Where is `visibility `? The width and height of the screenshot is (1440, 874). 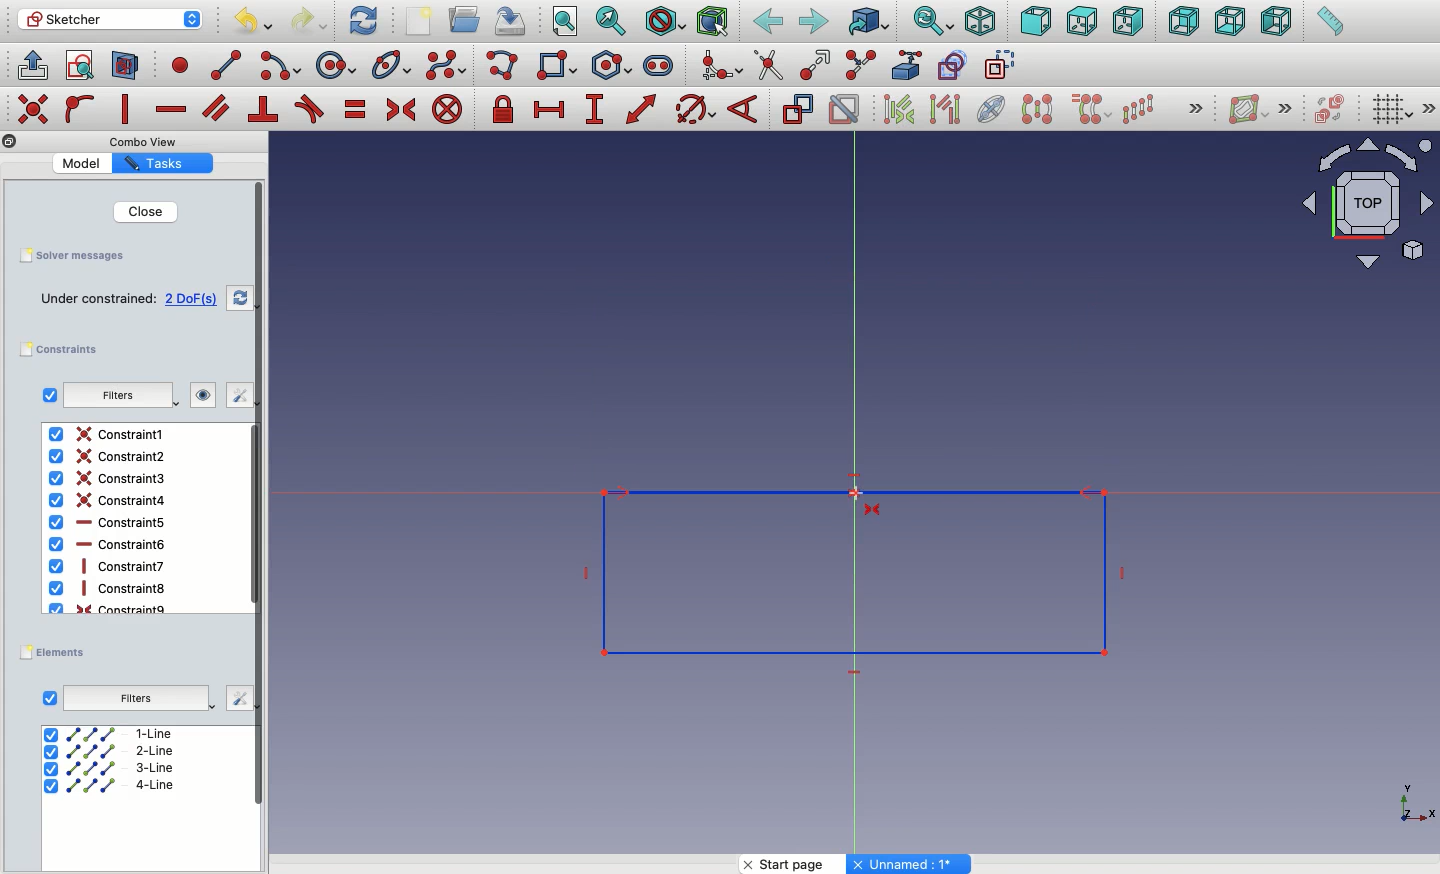
visibility  is located at coordinates (199, 395).